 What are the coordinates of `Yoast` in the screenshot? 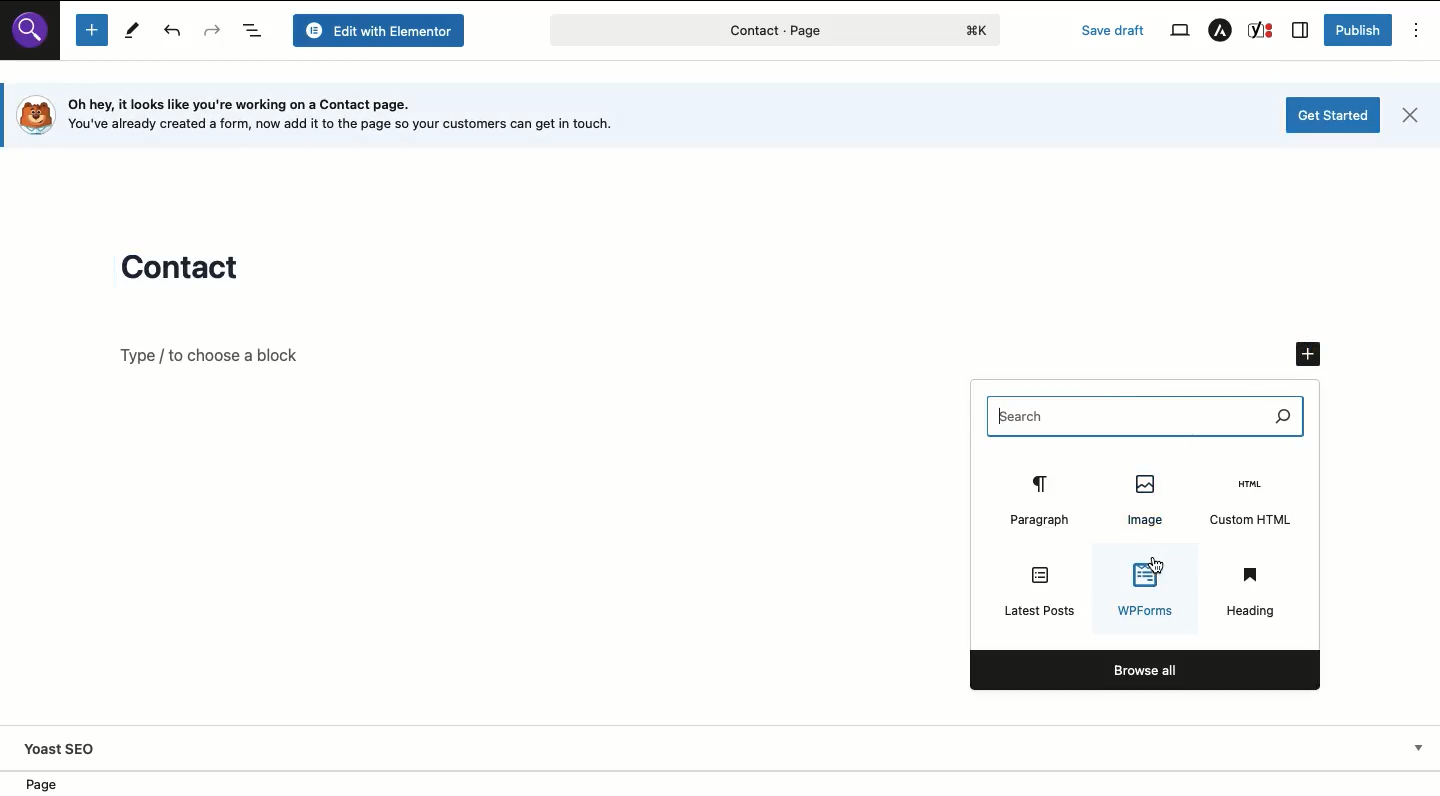 It's located at (1261, 30).